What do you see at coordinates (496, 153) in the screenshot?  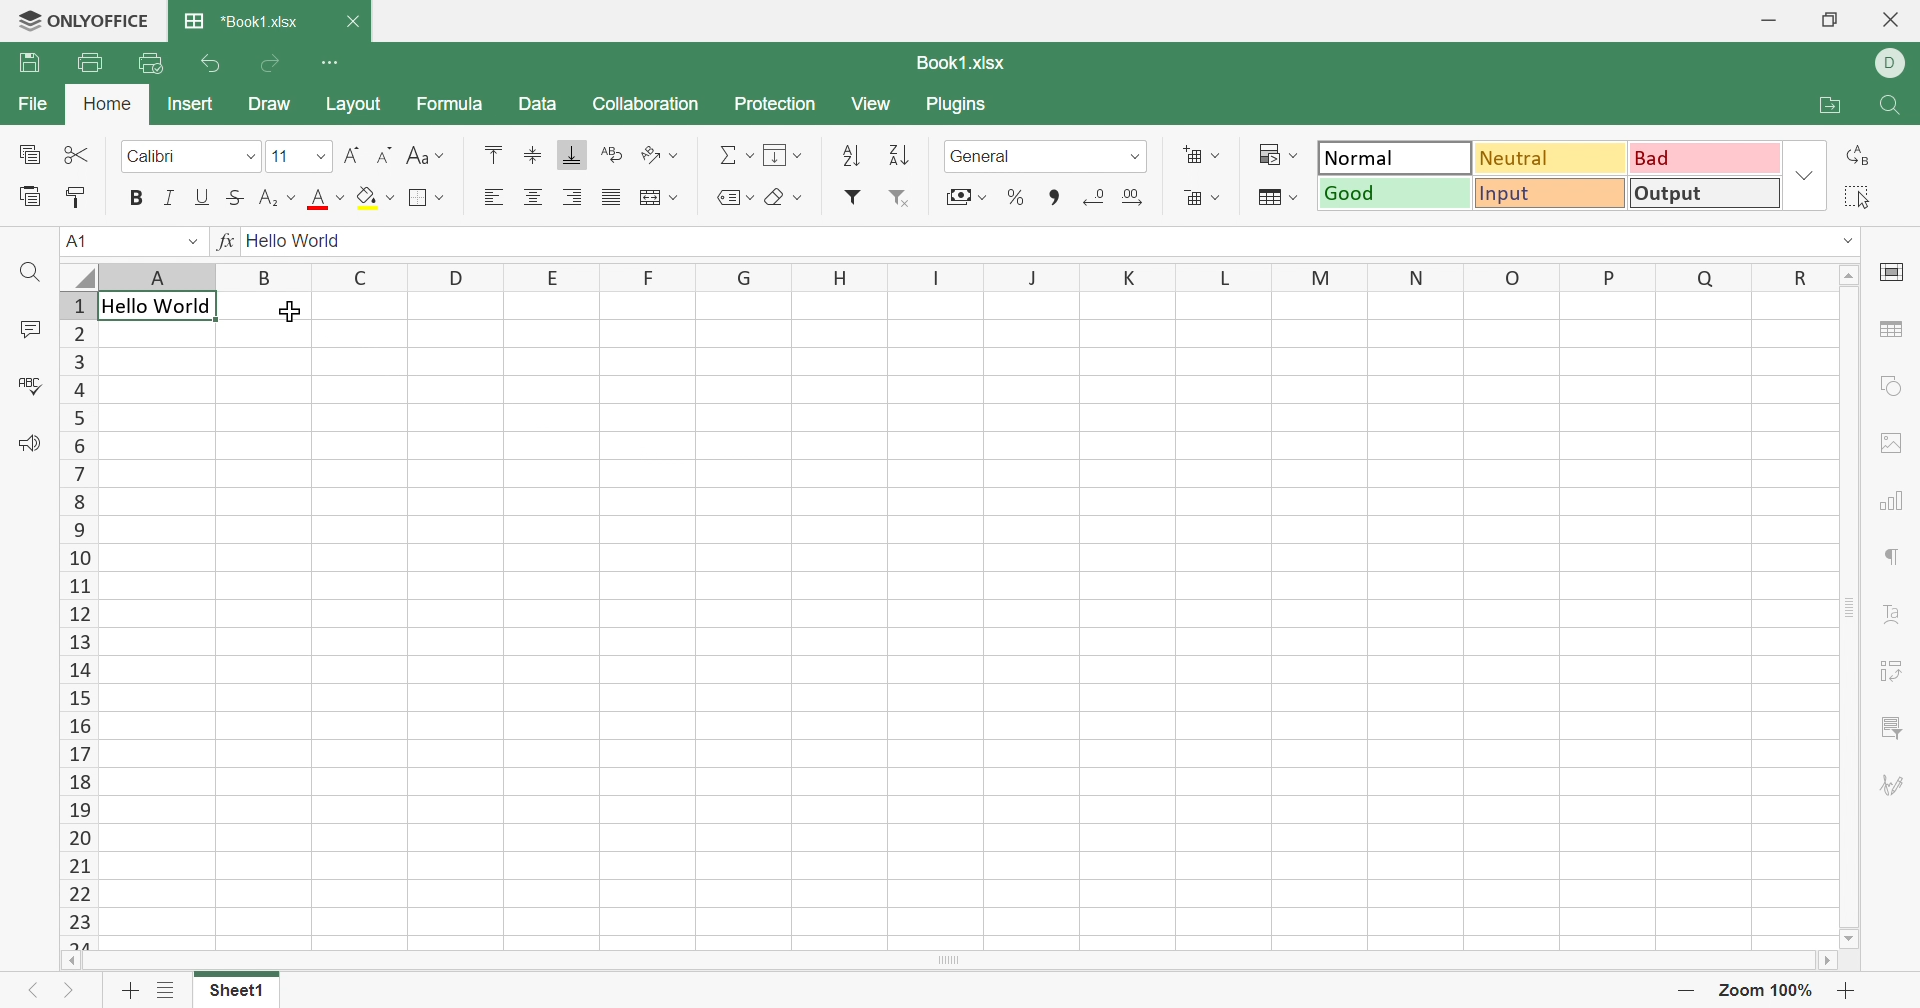 I see `Align top` at bounding box center [496, 153].